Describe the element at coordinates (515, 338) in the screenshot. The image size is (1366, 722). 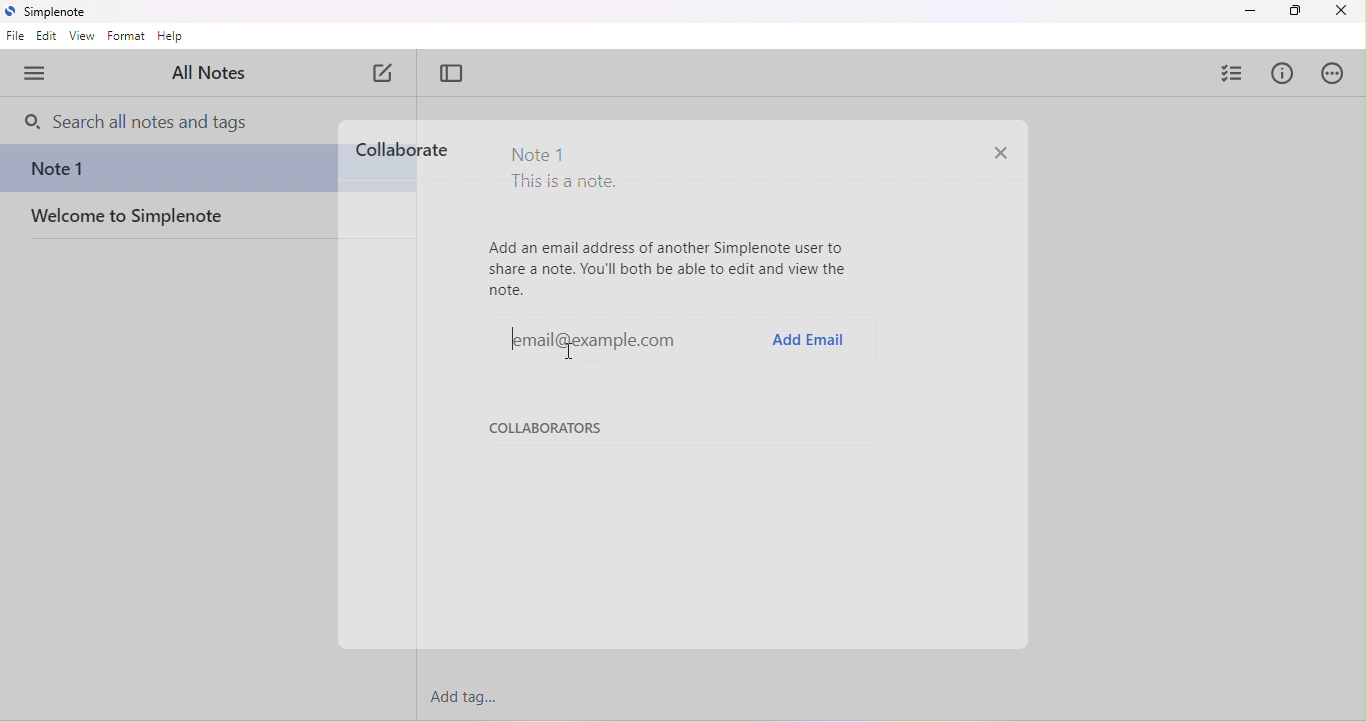
I see `typing cursor on email @example.com` at that location.